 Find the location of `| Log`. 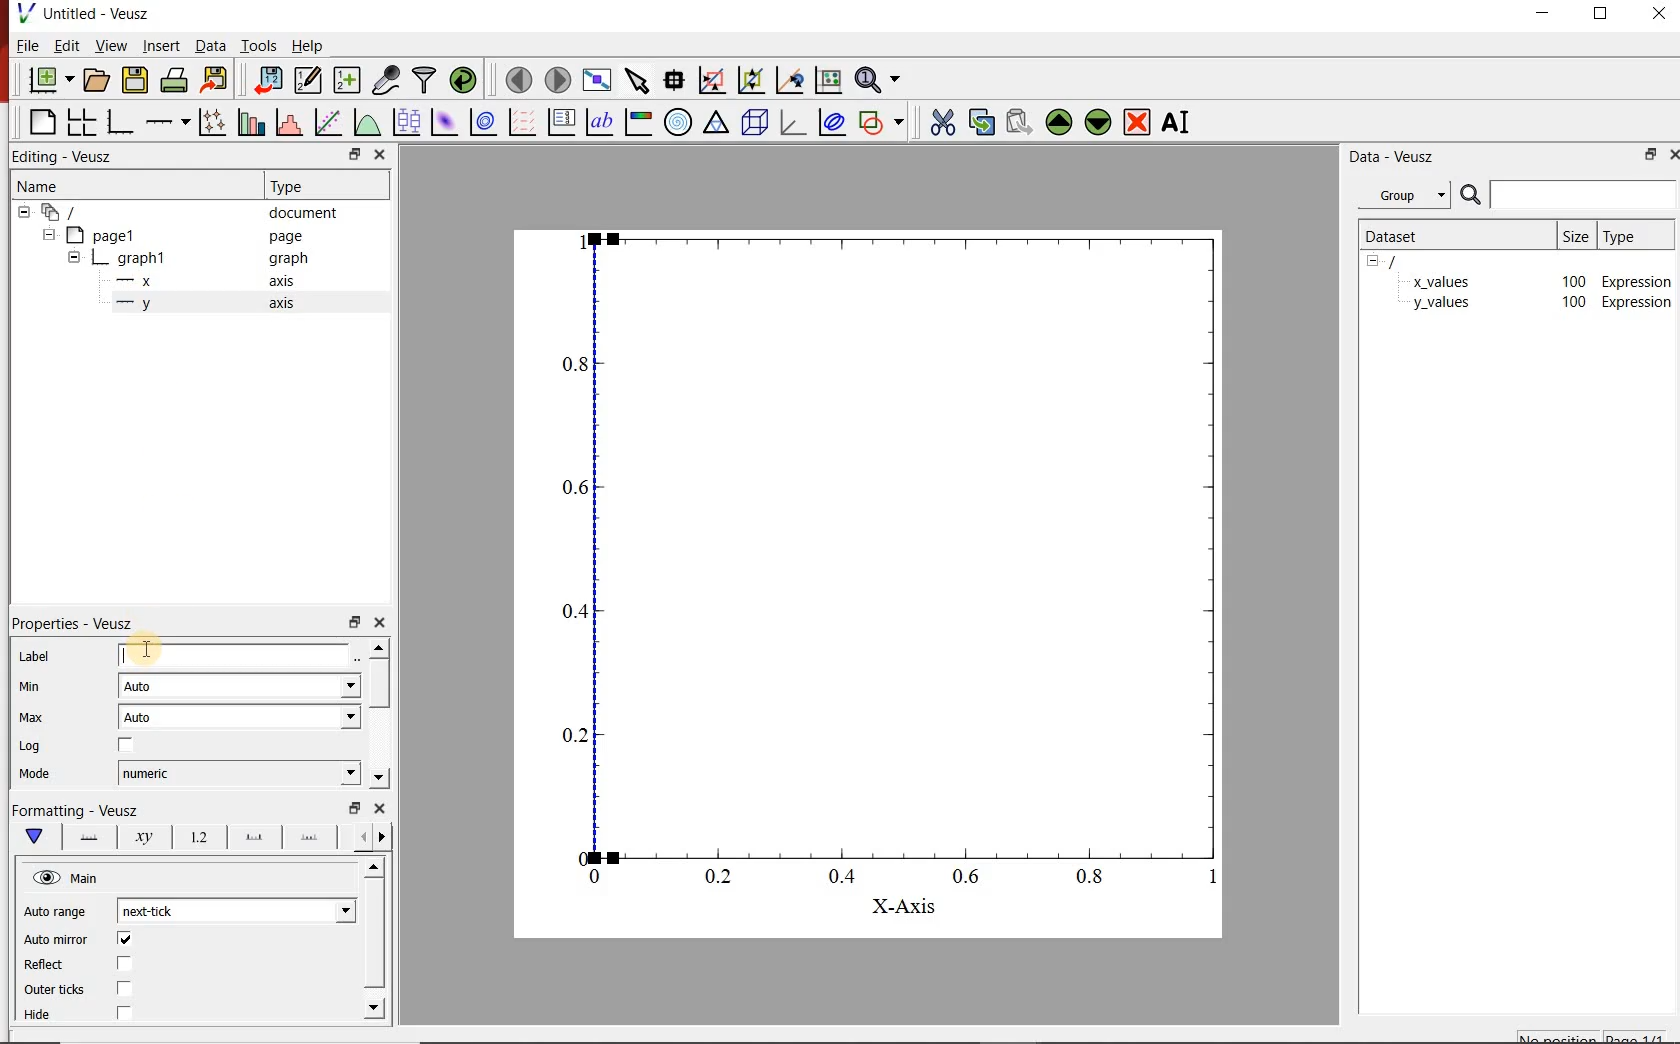

| Log is located at coordinates (32, 747).